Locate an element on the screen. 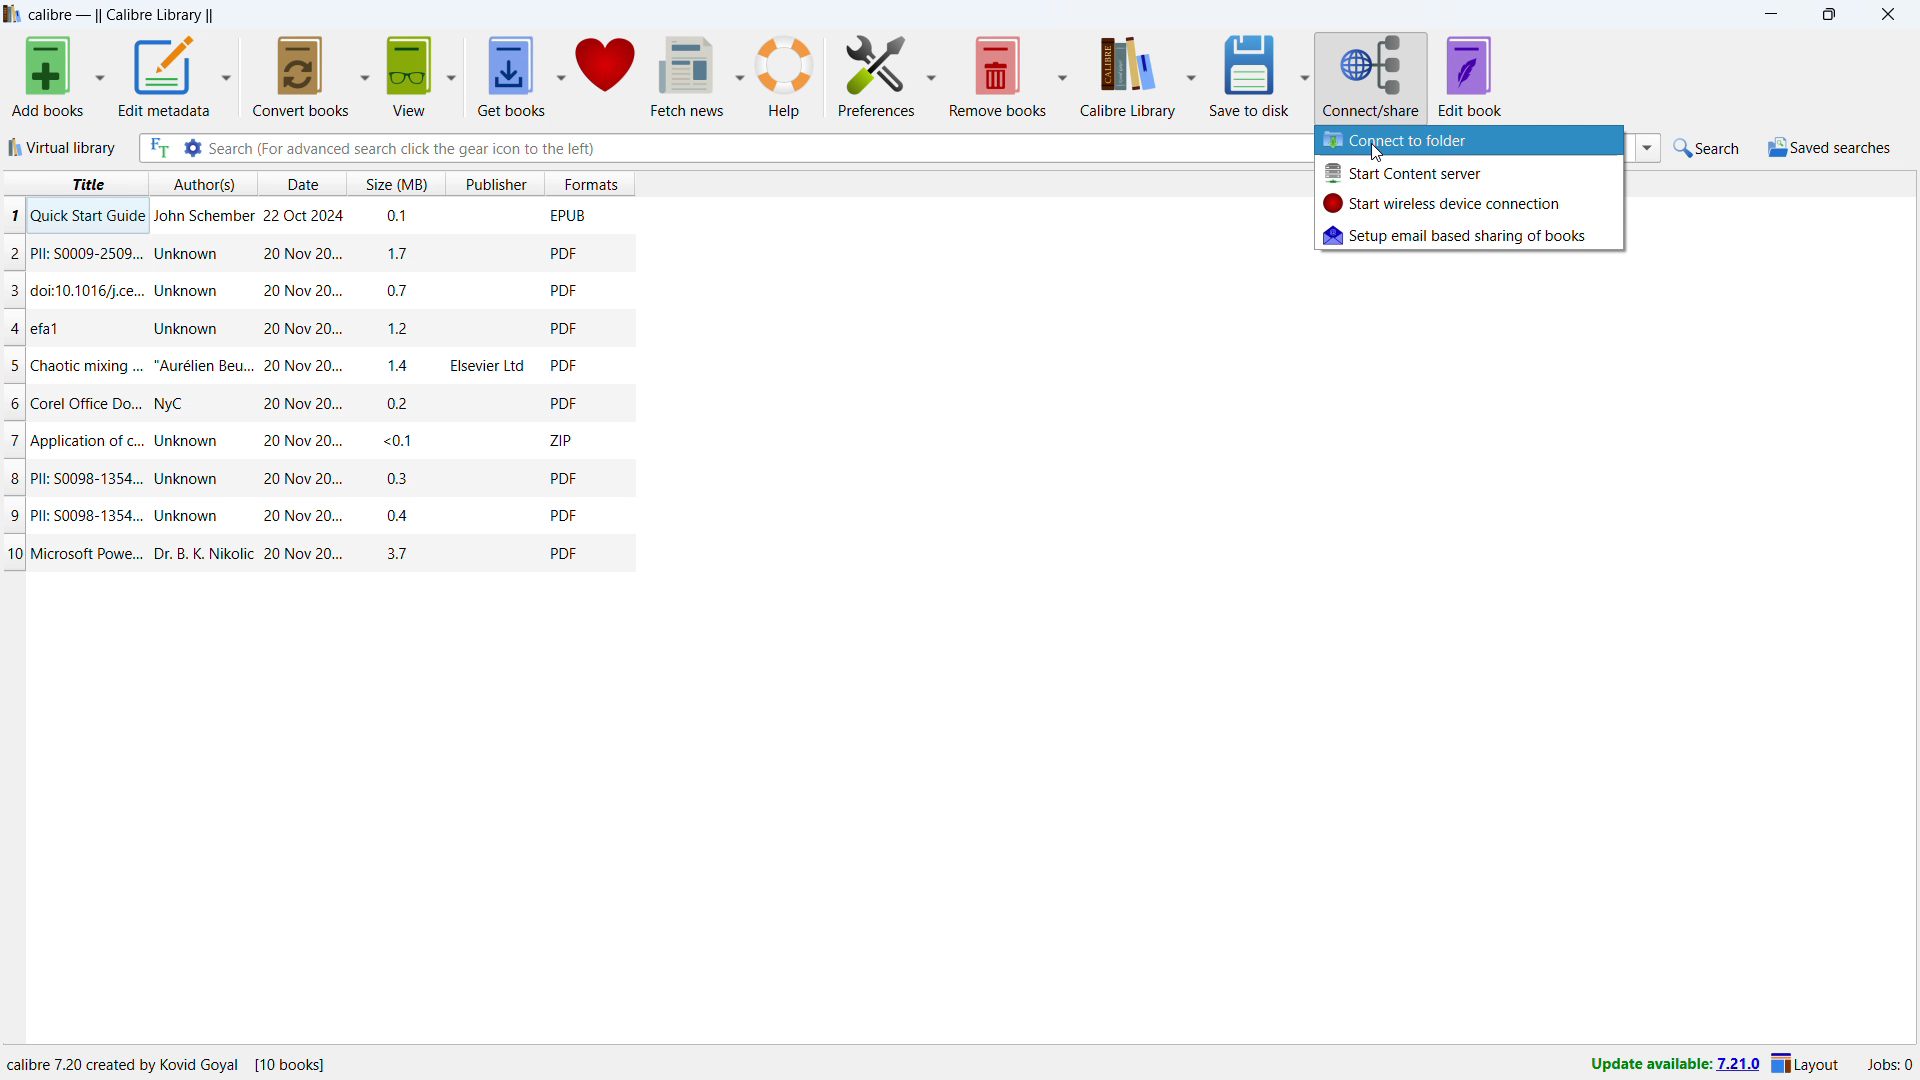  one book entry is located at coordinates (320, 554).